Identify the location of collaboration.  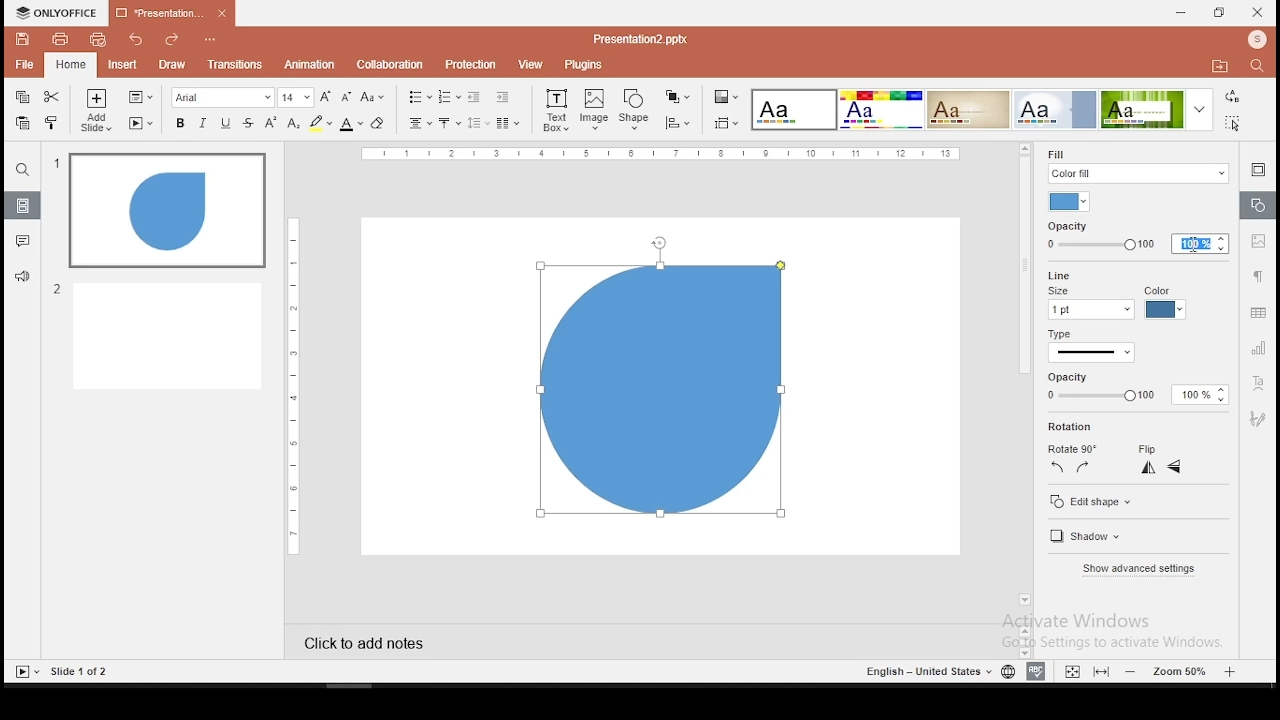
(389, 65).